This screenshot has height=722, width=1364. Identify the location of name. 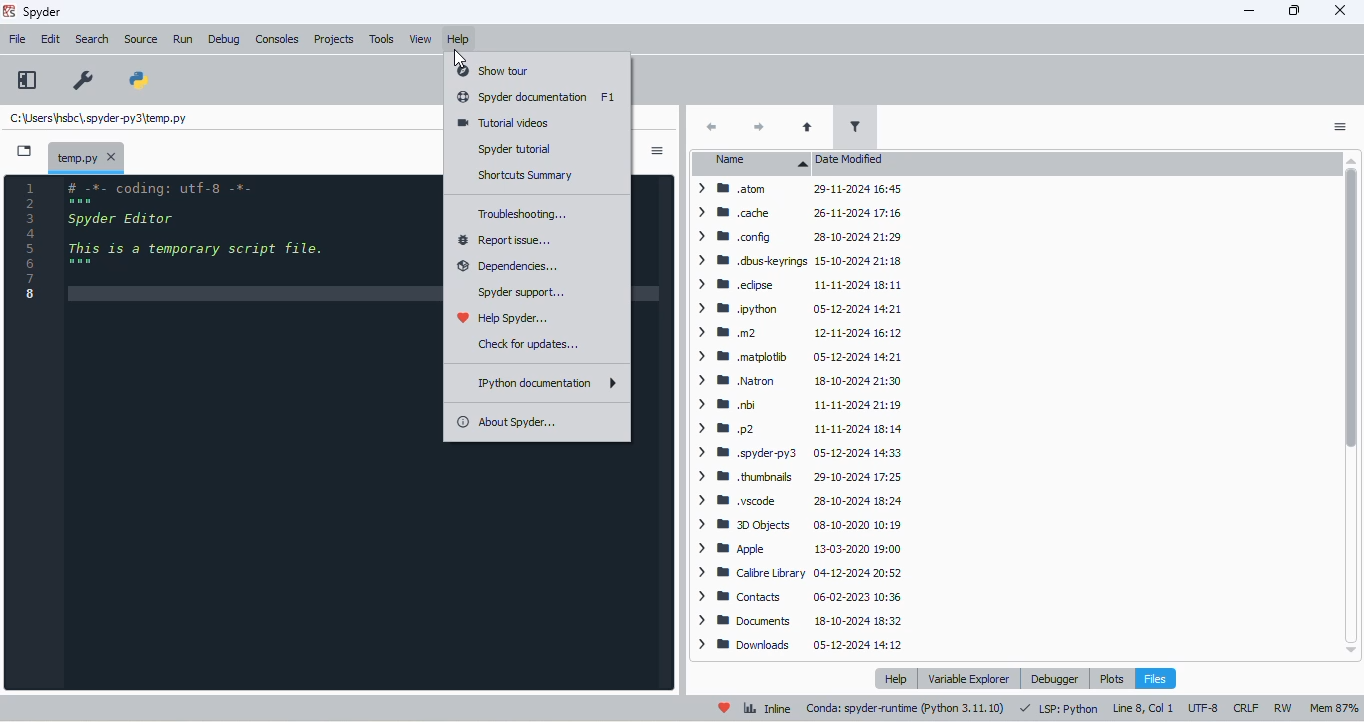
(755, 162).